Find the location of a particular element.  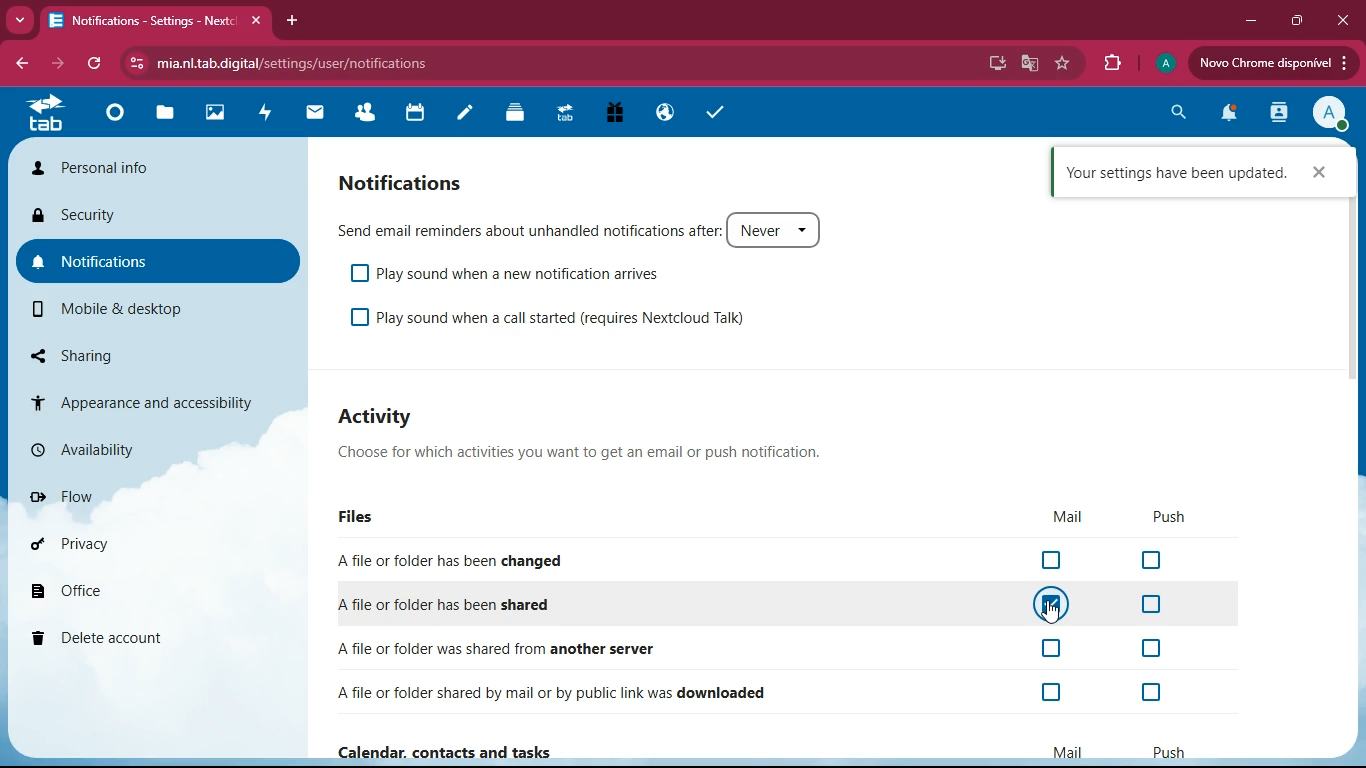

tasks is located at coordinates (714, 116).